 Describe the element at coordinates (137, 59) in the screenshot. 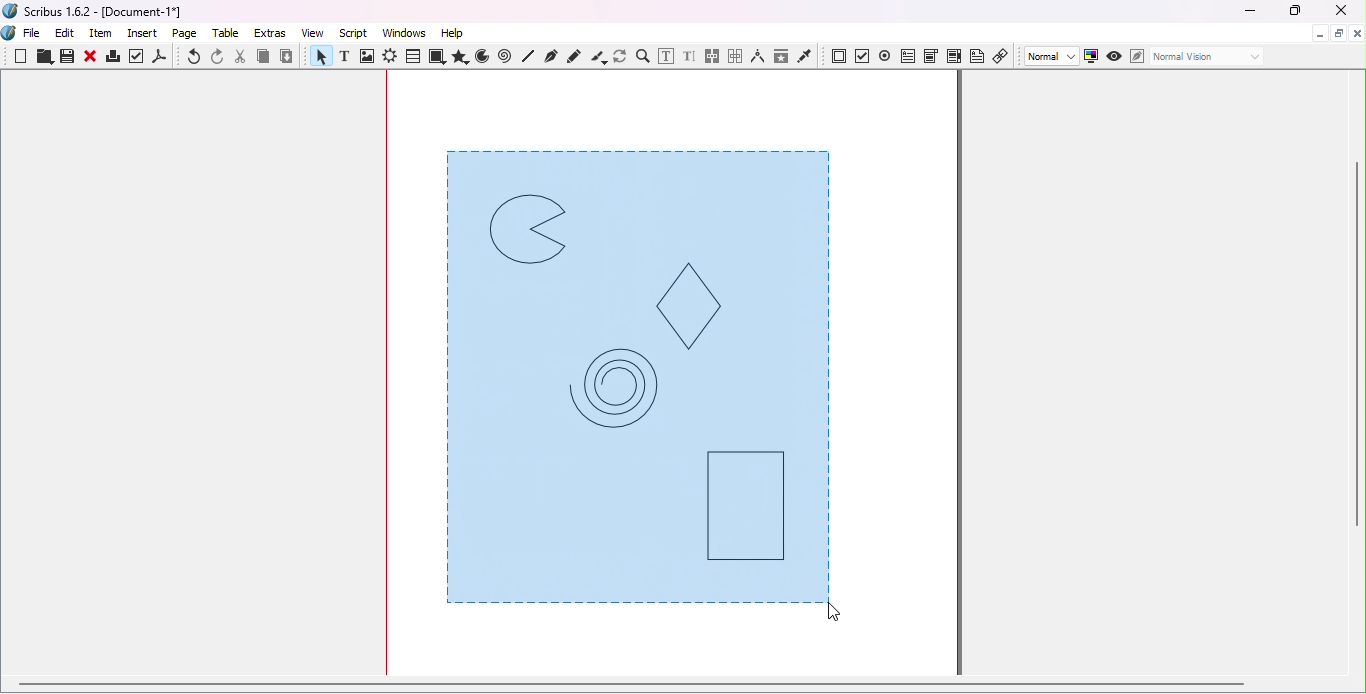

I see `Preflight verifier` at that location.